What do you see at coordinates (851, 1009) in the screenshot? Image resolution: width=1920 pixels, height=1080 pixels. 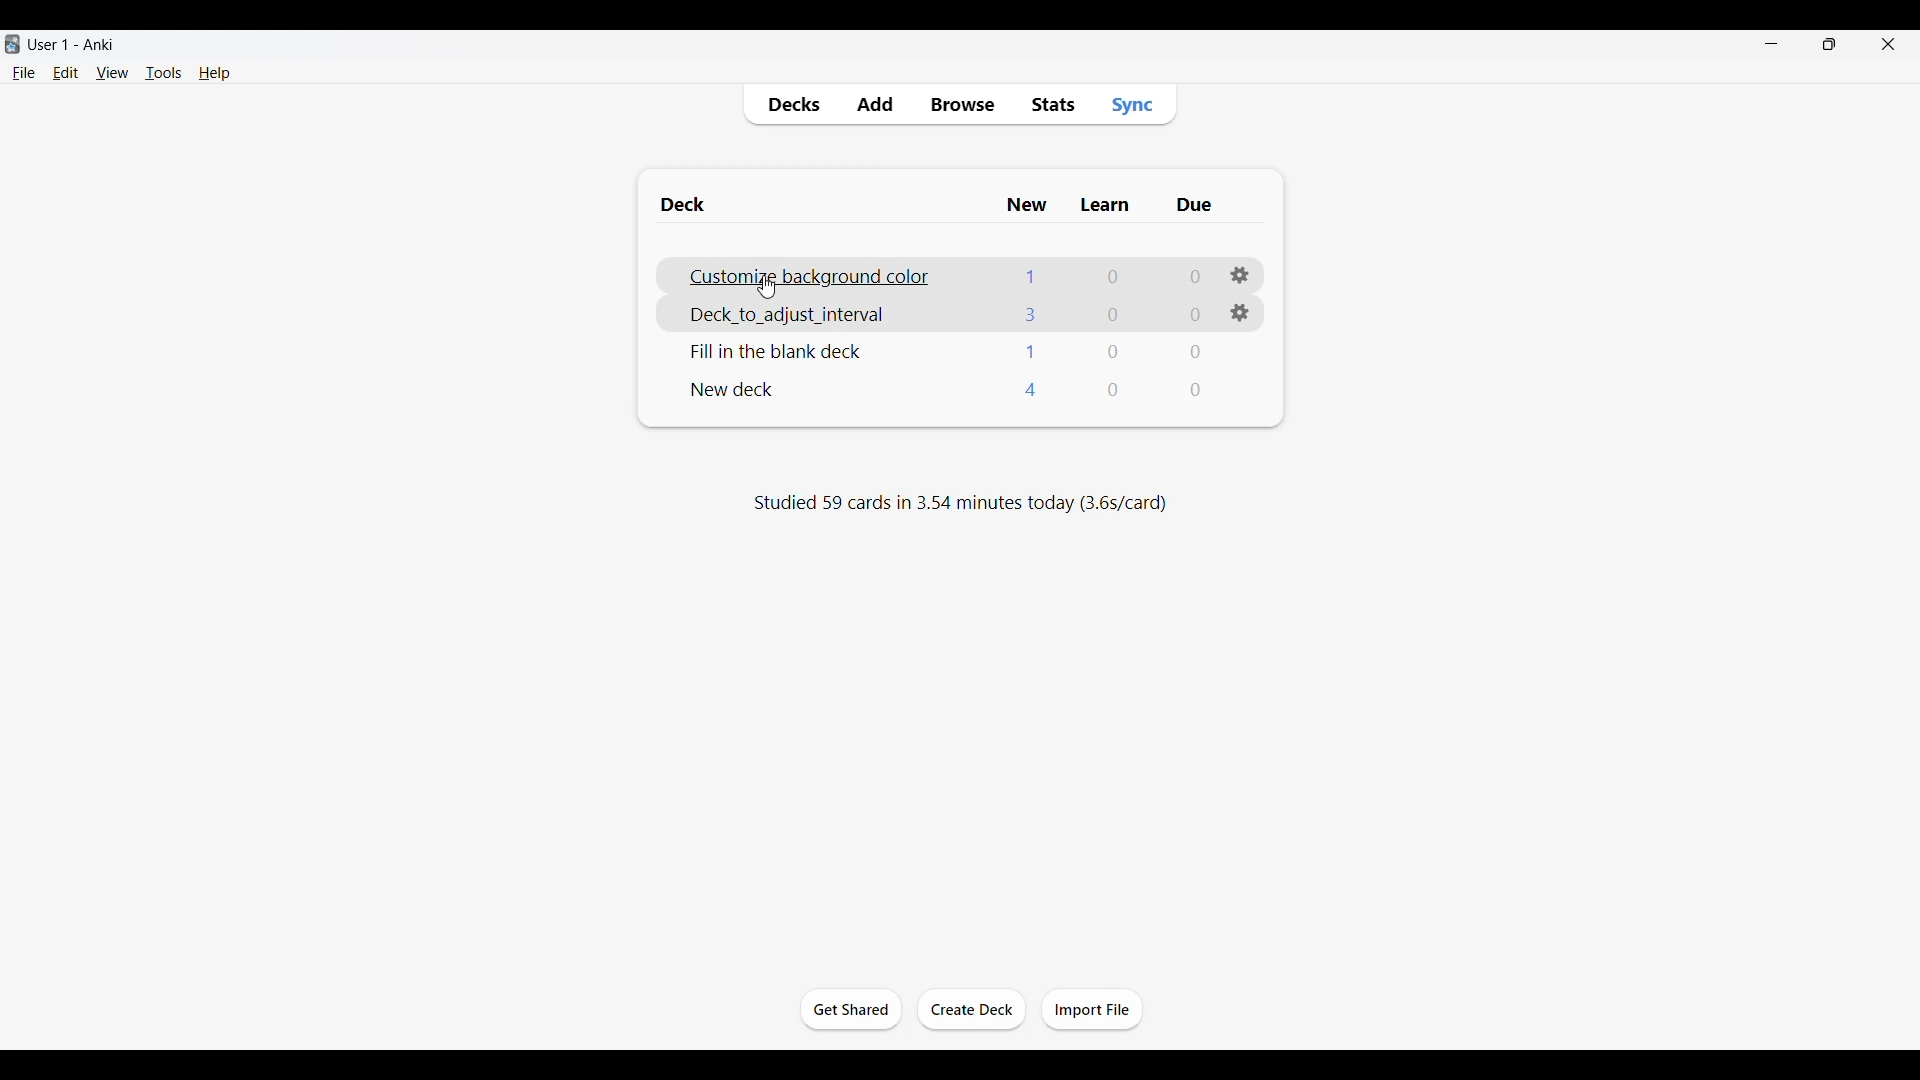 I see `Get started` at bounding box center [851, 1009].